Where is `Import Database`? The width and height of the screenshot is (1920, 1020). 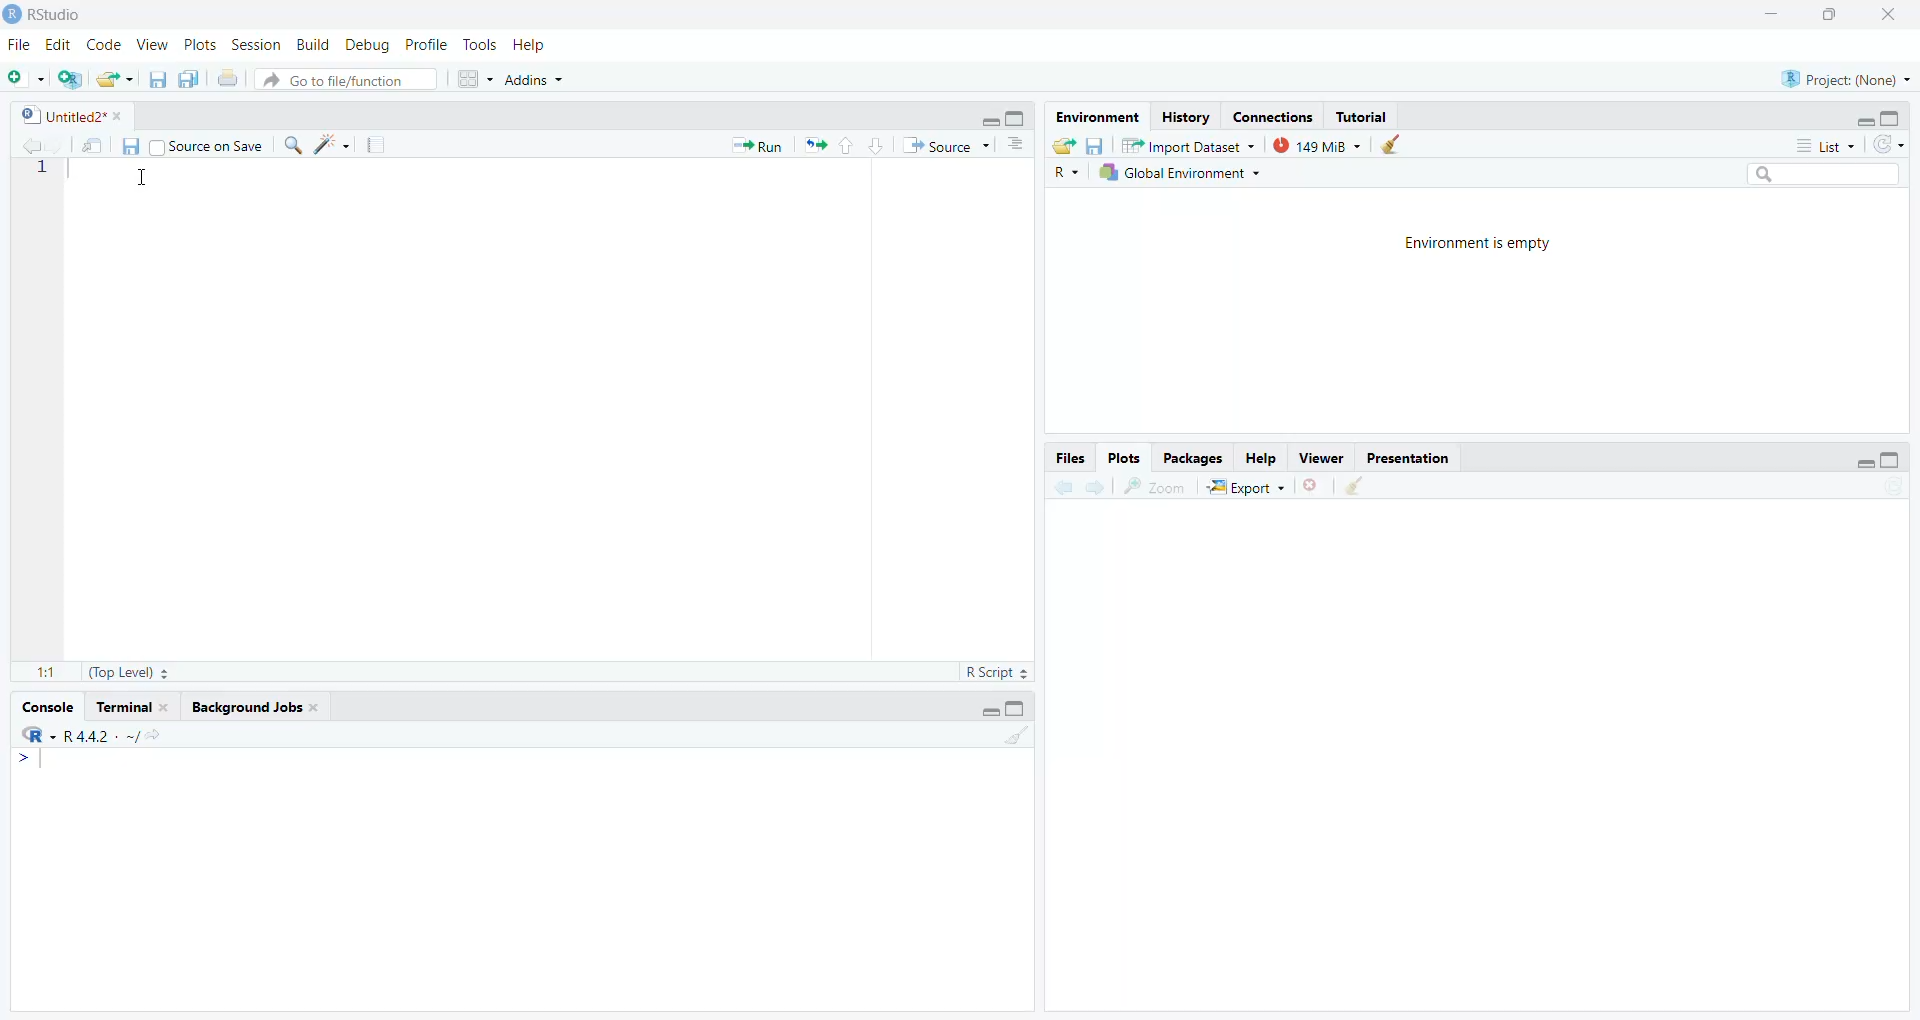
Import Database is located at coordinates (1188, 147).